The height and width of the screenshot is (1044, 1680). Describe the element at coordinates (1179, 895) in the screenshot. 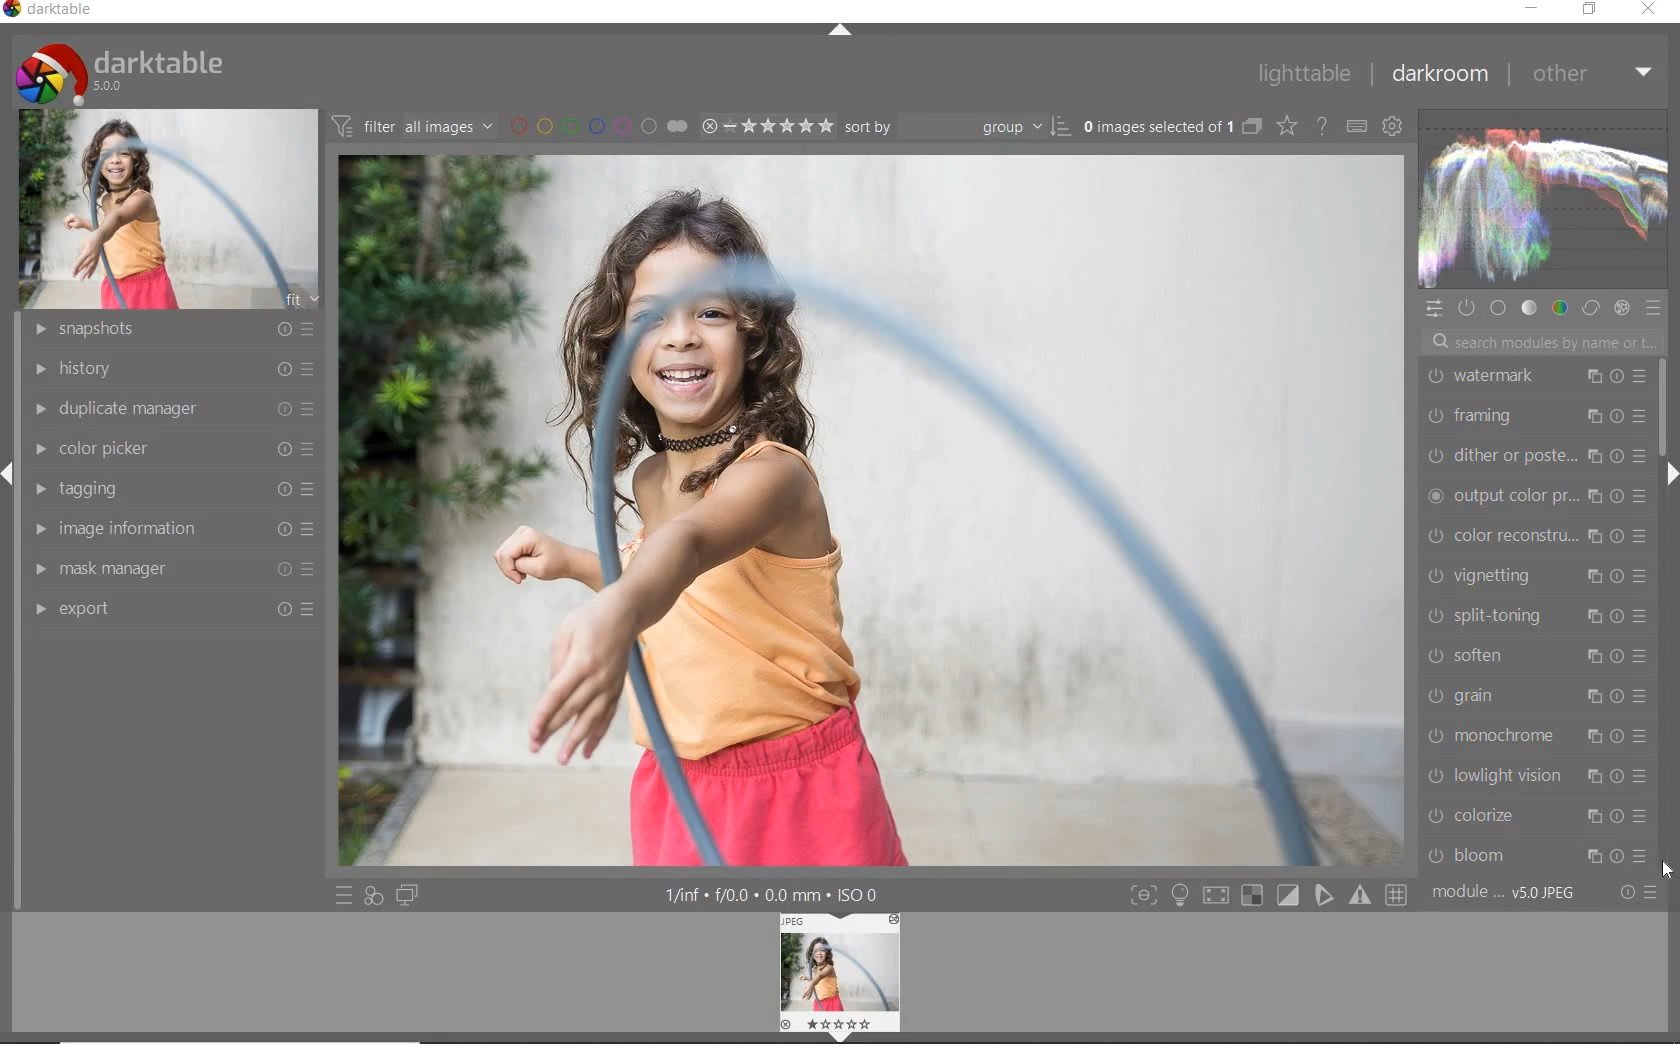

I see `sign ` at that location.